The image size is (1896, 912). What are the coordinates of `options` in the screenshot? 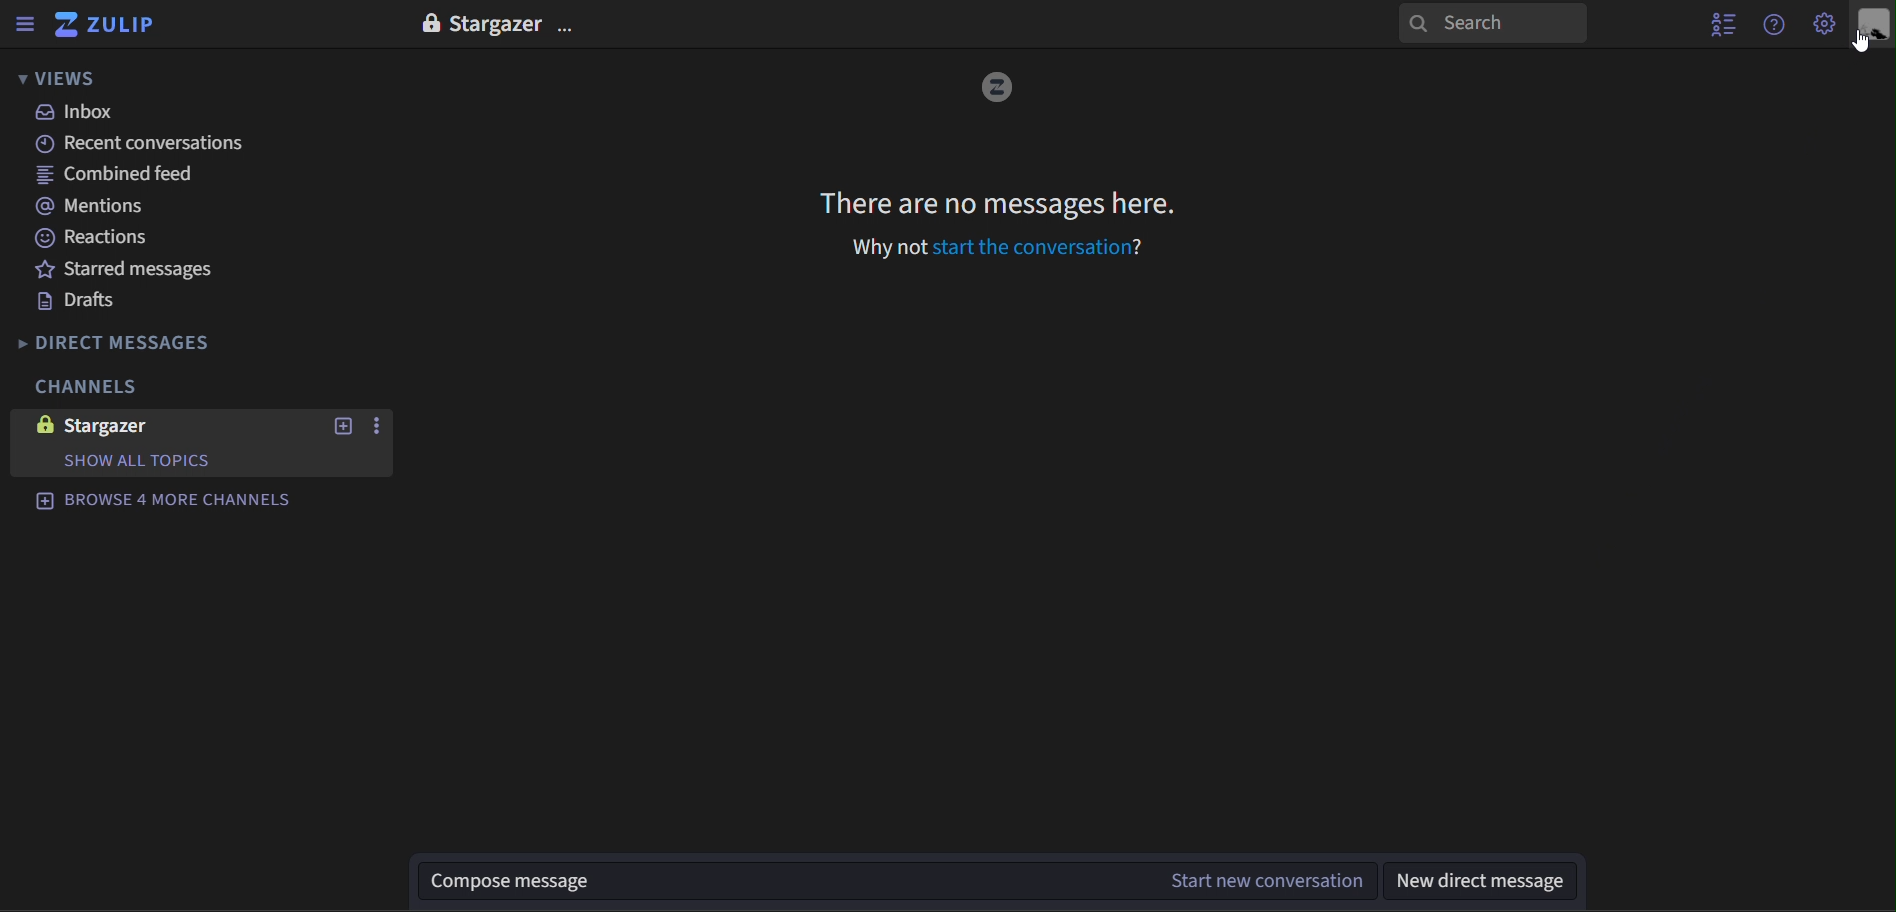 It's located at (572, 21).